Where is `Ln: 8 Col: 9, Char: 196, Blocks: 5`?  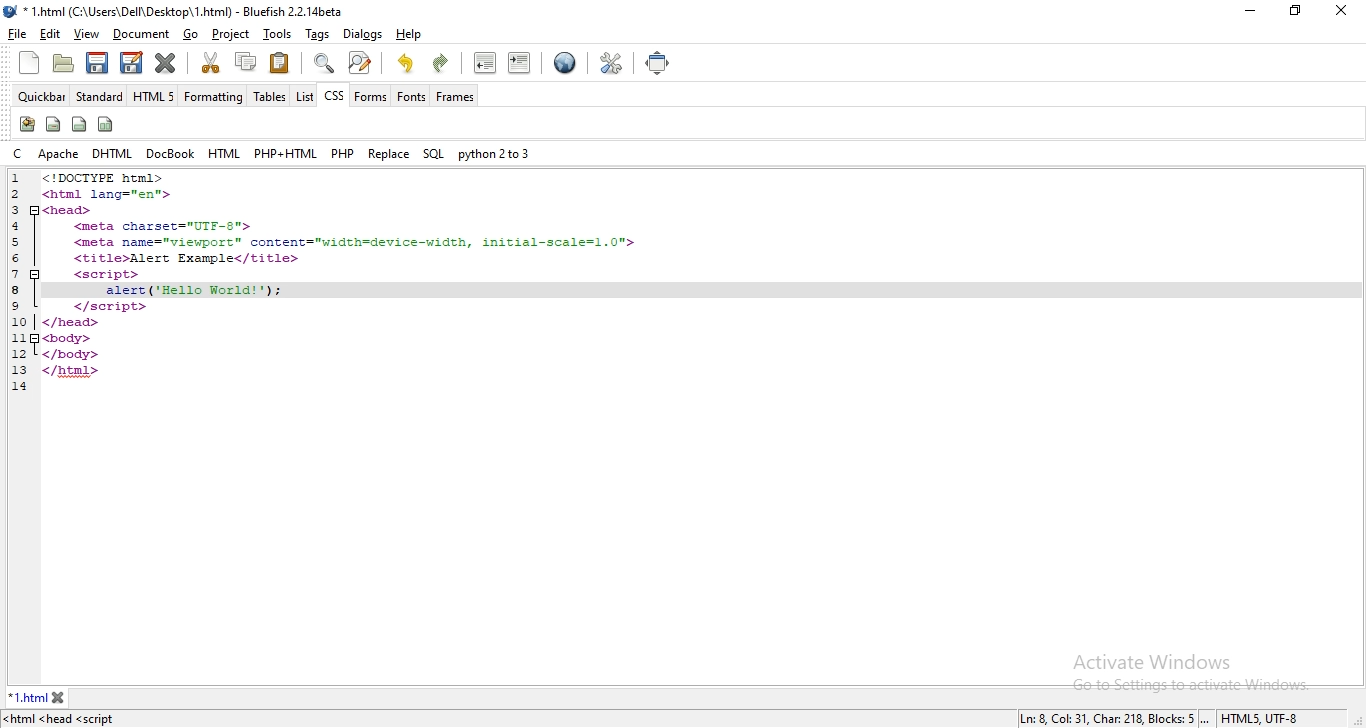
Ln: 8 Col: 9, Char: 196, Blocks: 5 is located at coordinates (1107, 719).